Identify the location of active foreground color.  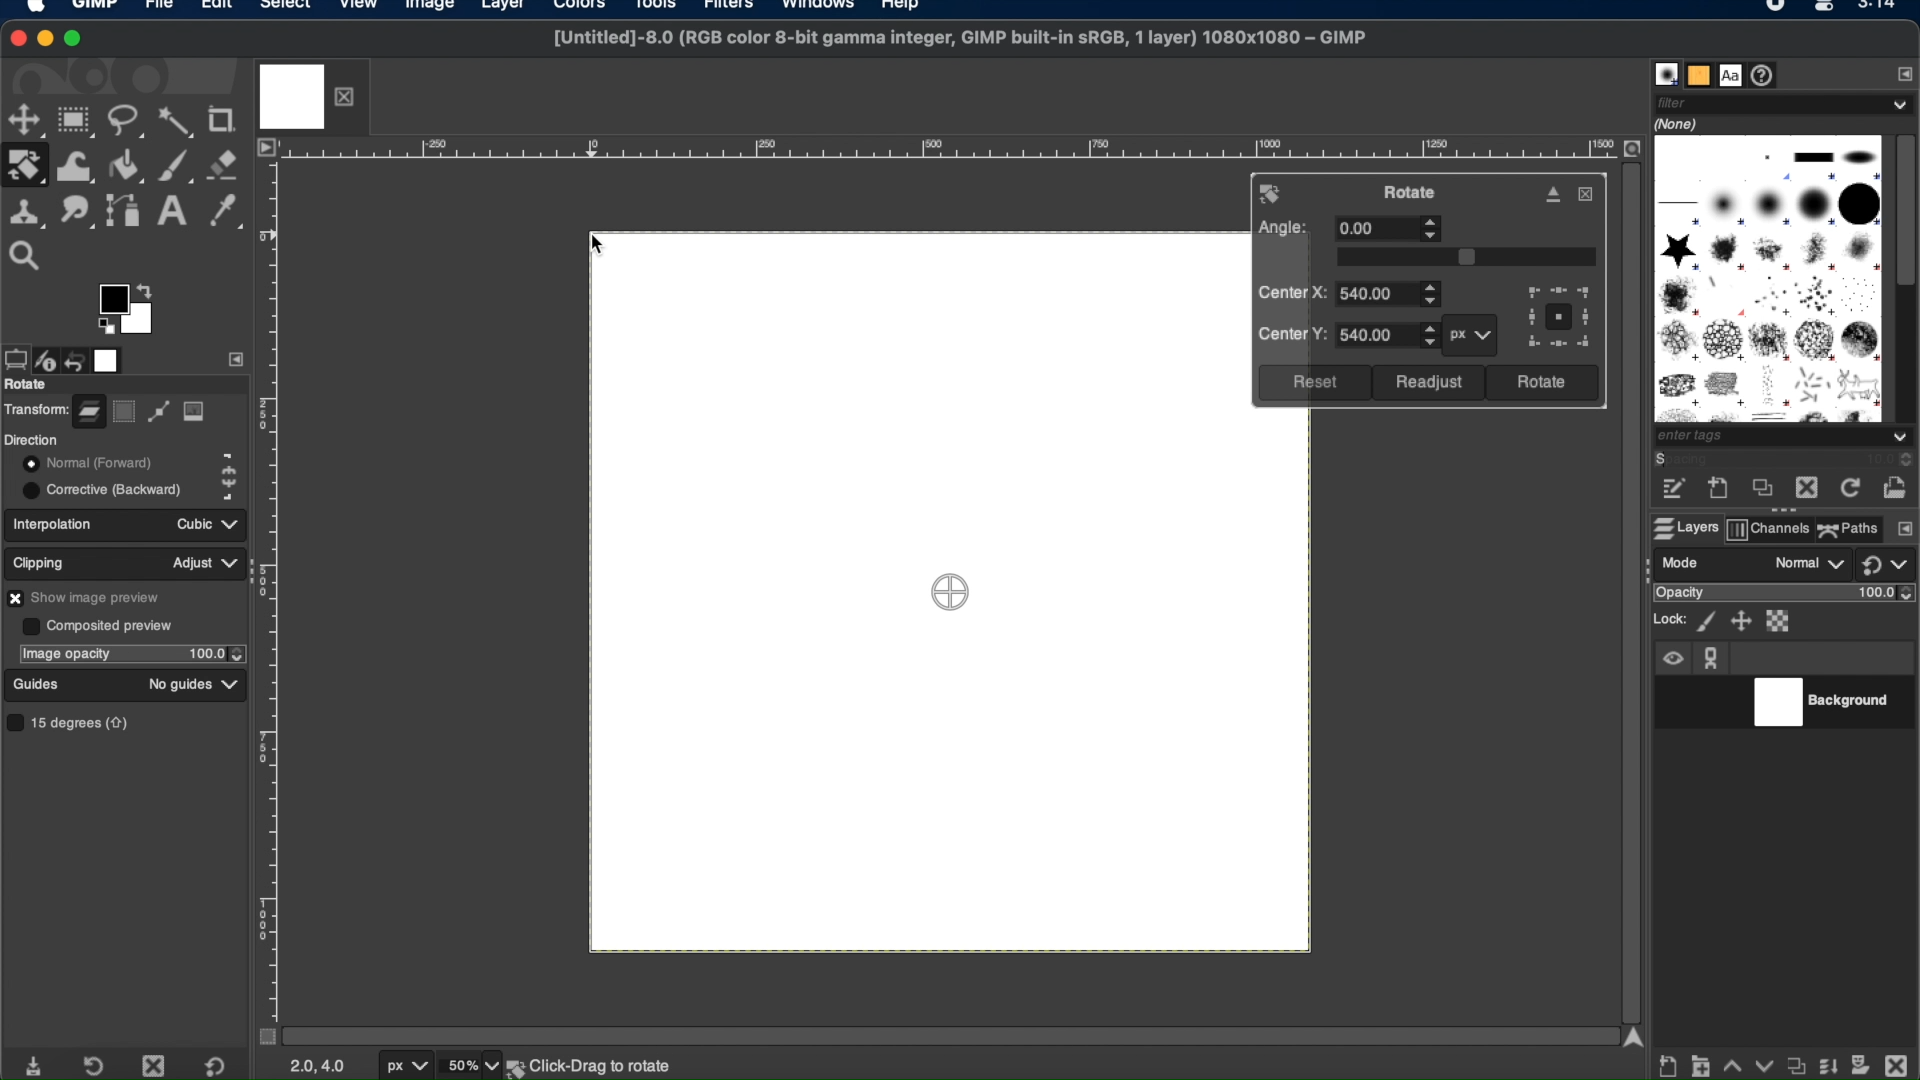
(111, 299).